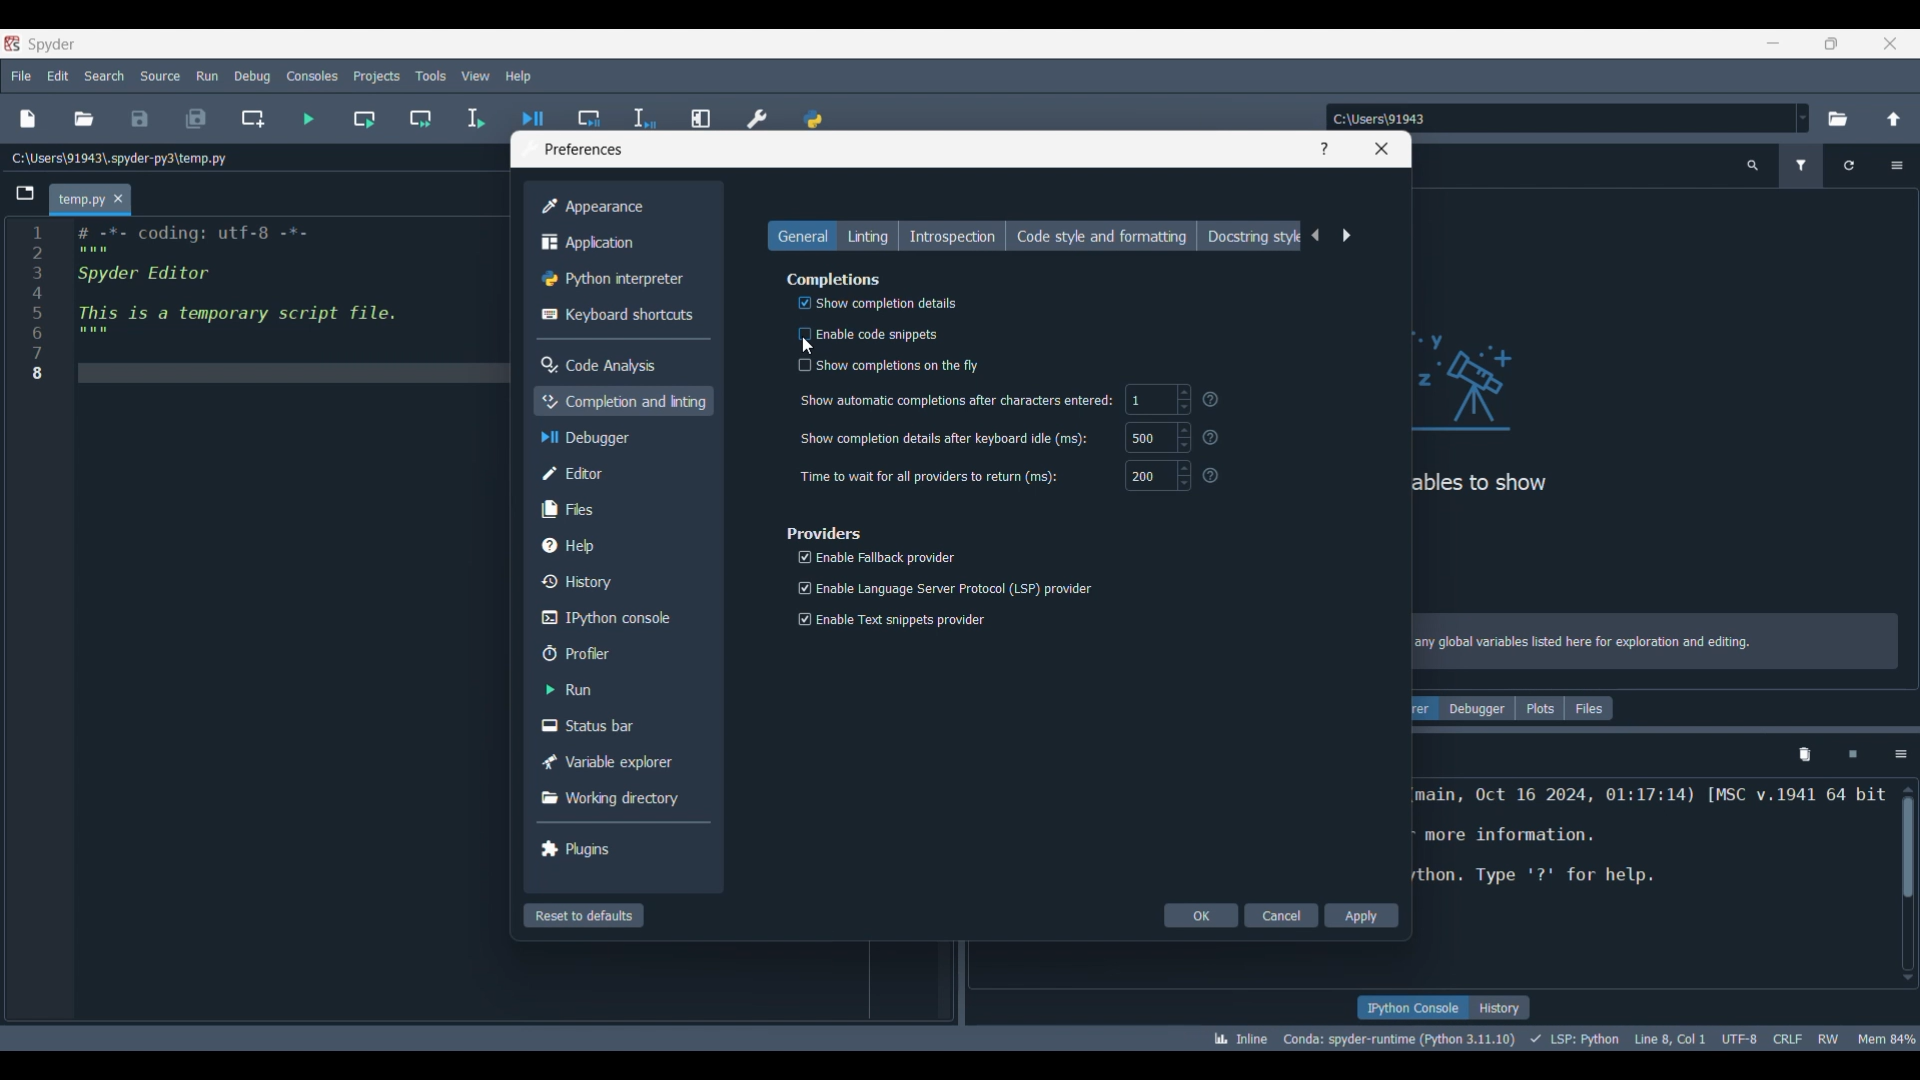 The height and width of the screenshot is (1080, 1920). What do you see at coordinates (118, 158) in the screenshot?
I see `File location` at bounding box center [118, 158].